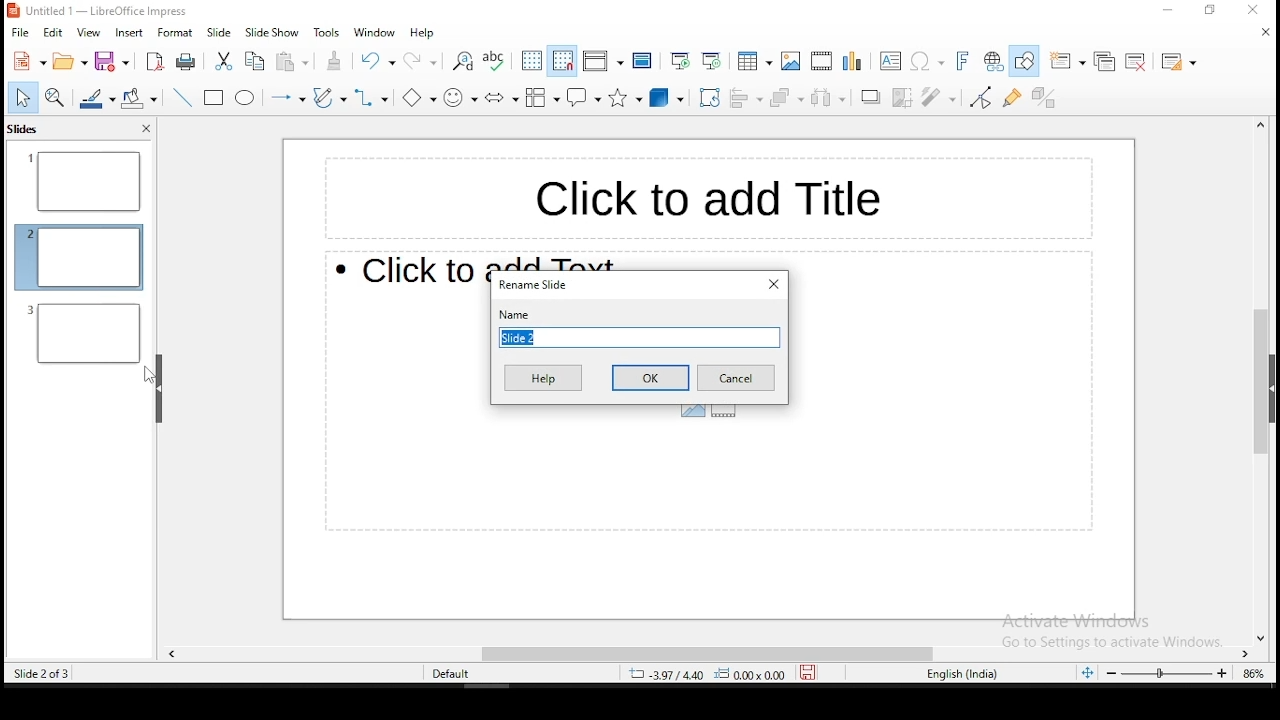  Describe the element at coordinates (536, 285) in the screenshot. I see `rename slide` at that location.